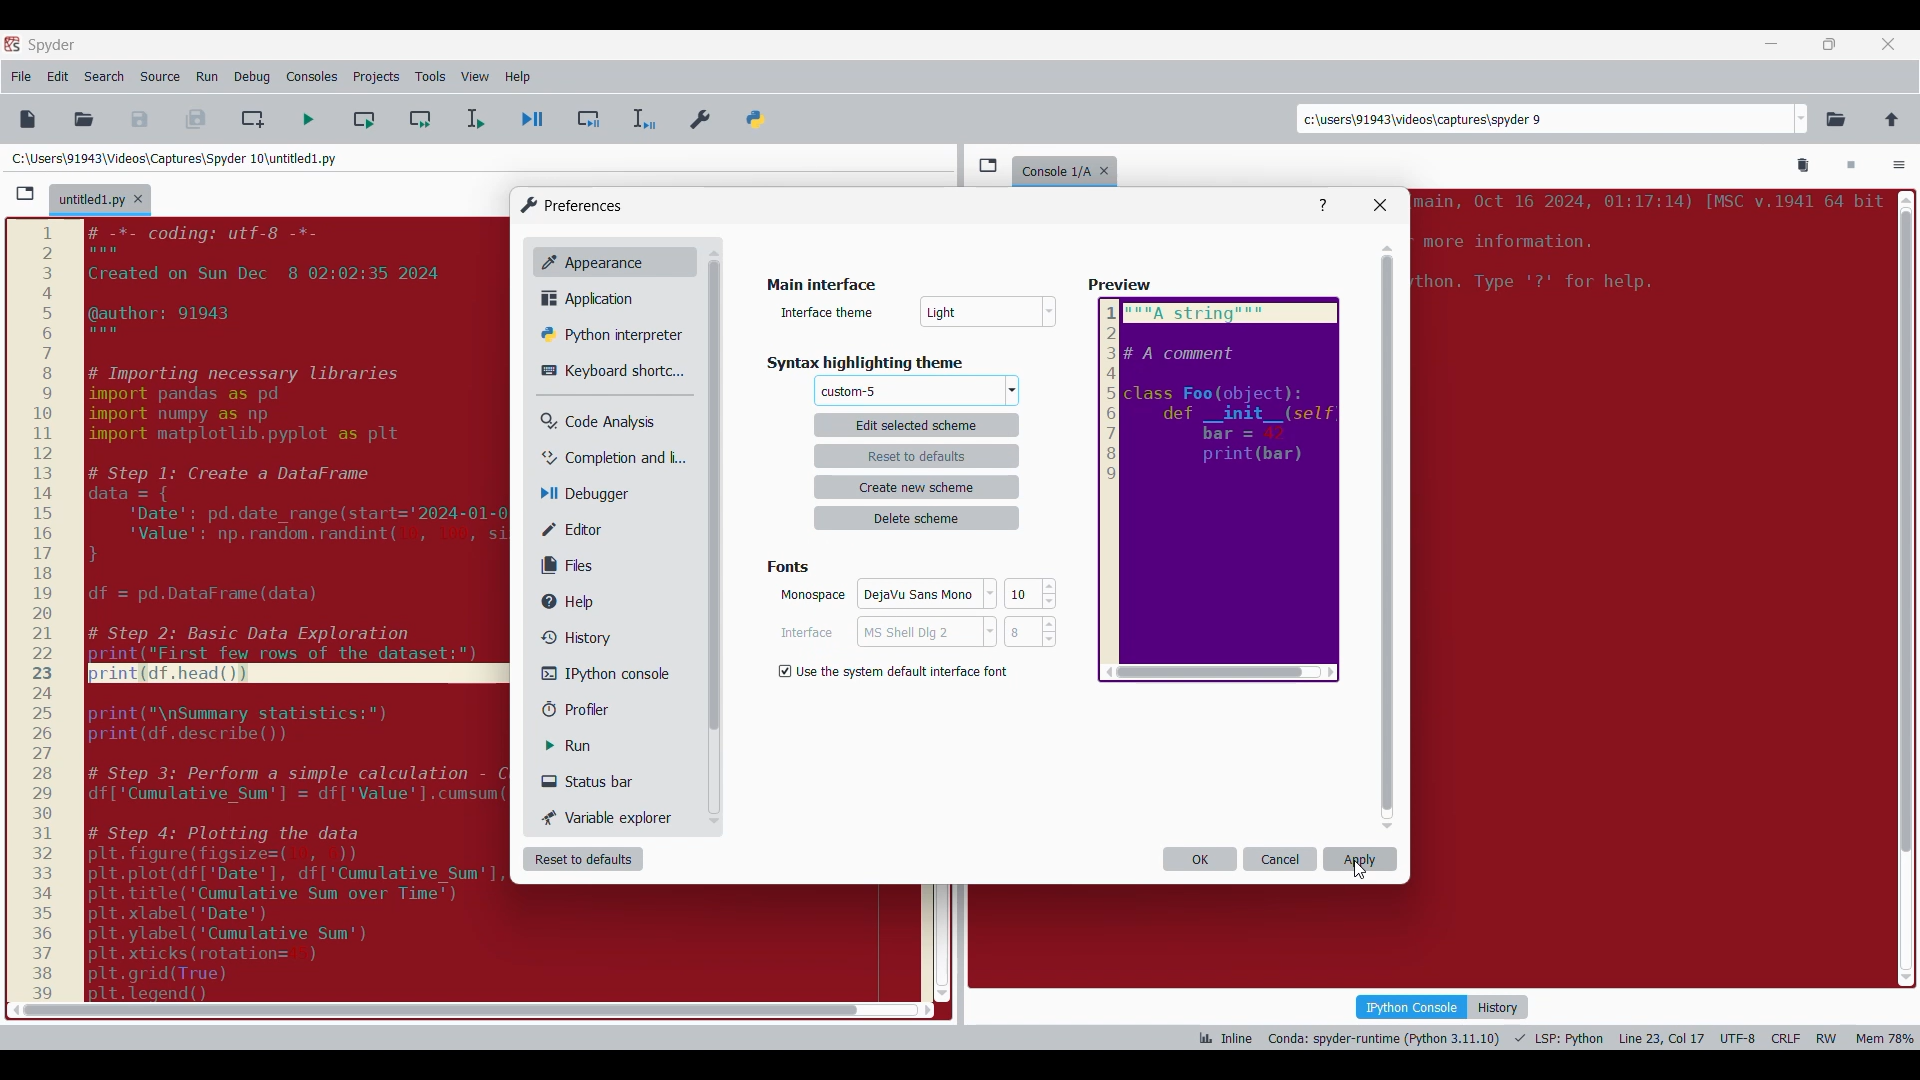  What do you see at coordinates (1554, 1038) in the screenshot?
I see `Code details` at bounding box center [1554, 1038].